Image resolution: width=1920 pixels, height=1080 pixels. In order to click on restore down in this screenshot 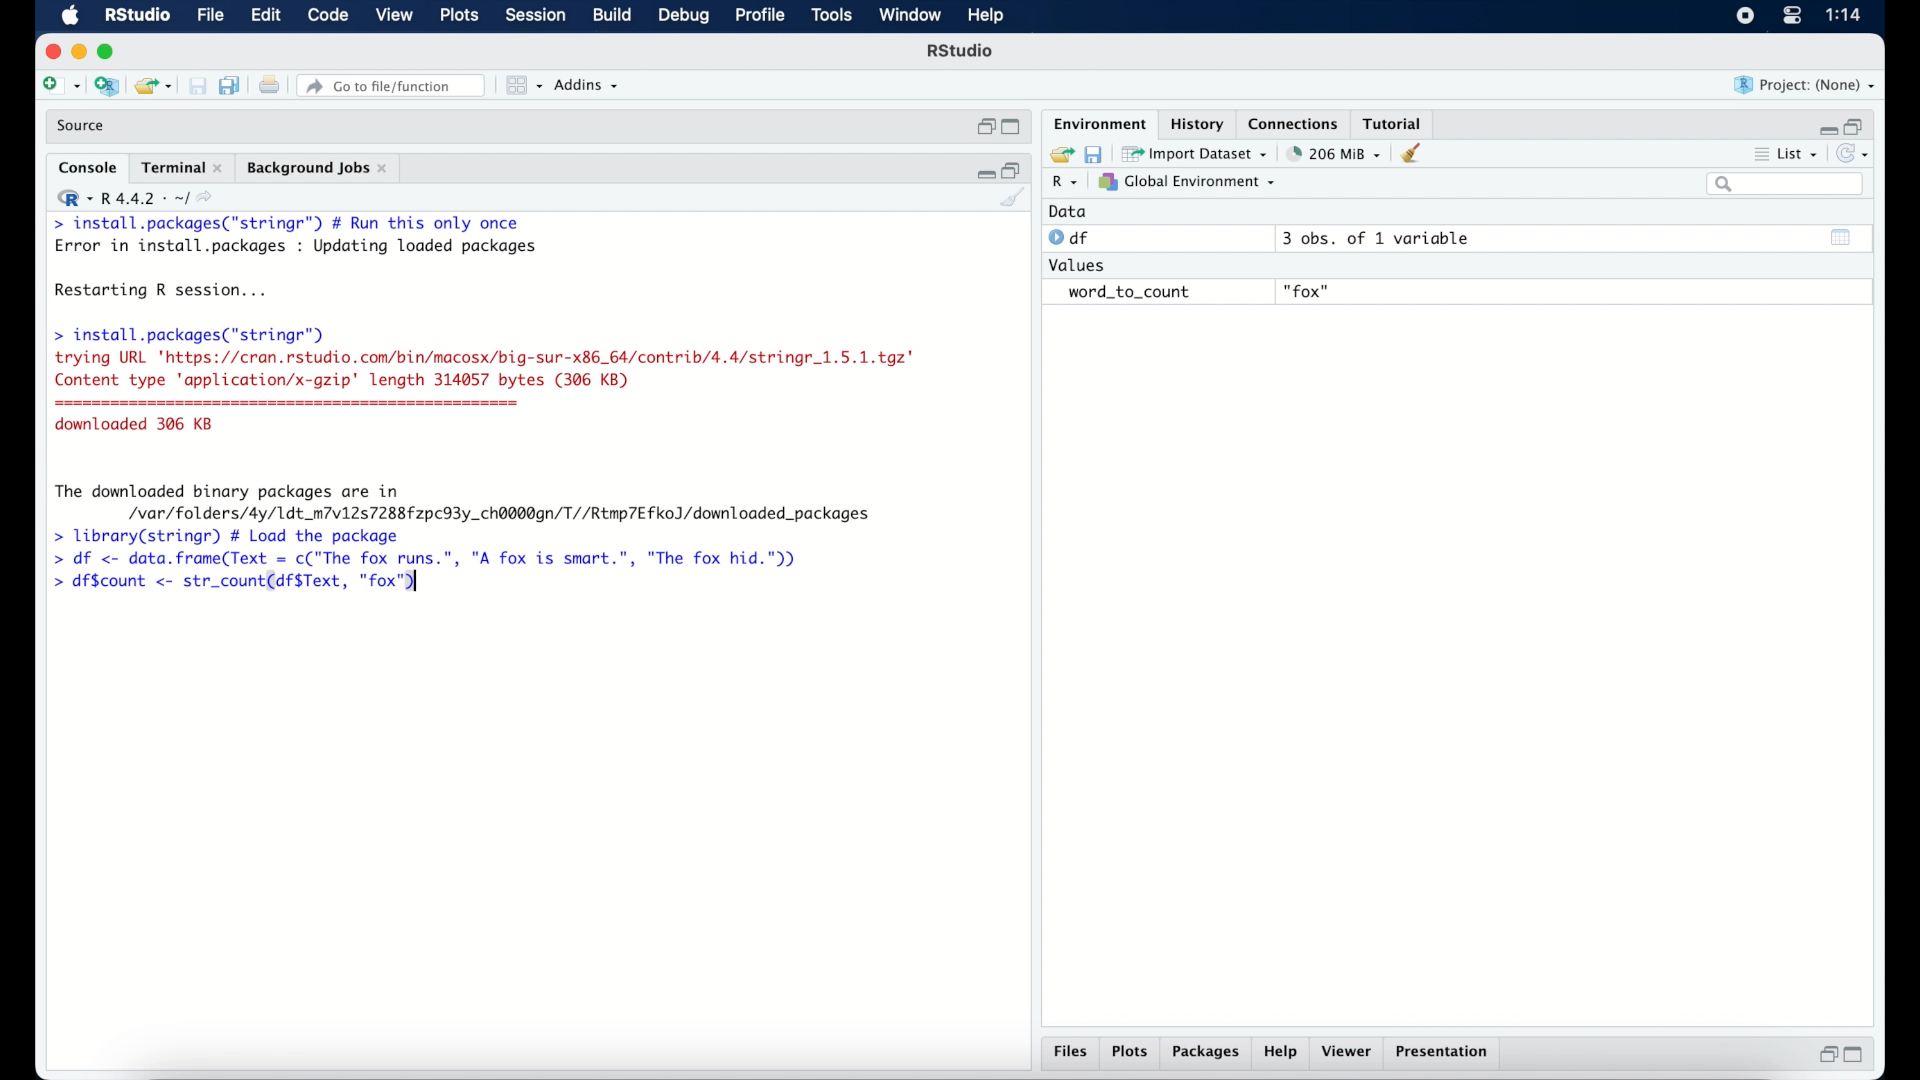, I will do `click(1825, 1054)`.